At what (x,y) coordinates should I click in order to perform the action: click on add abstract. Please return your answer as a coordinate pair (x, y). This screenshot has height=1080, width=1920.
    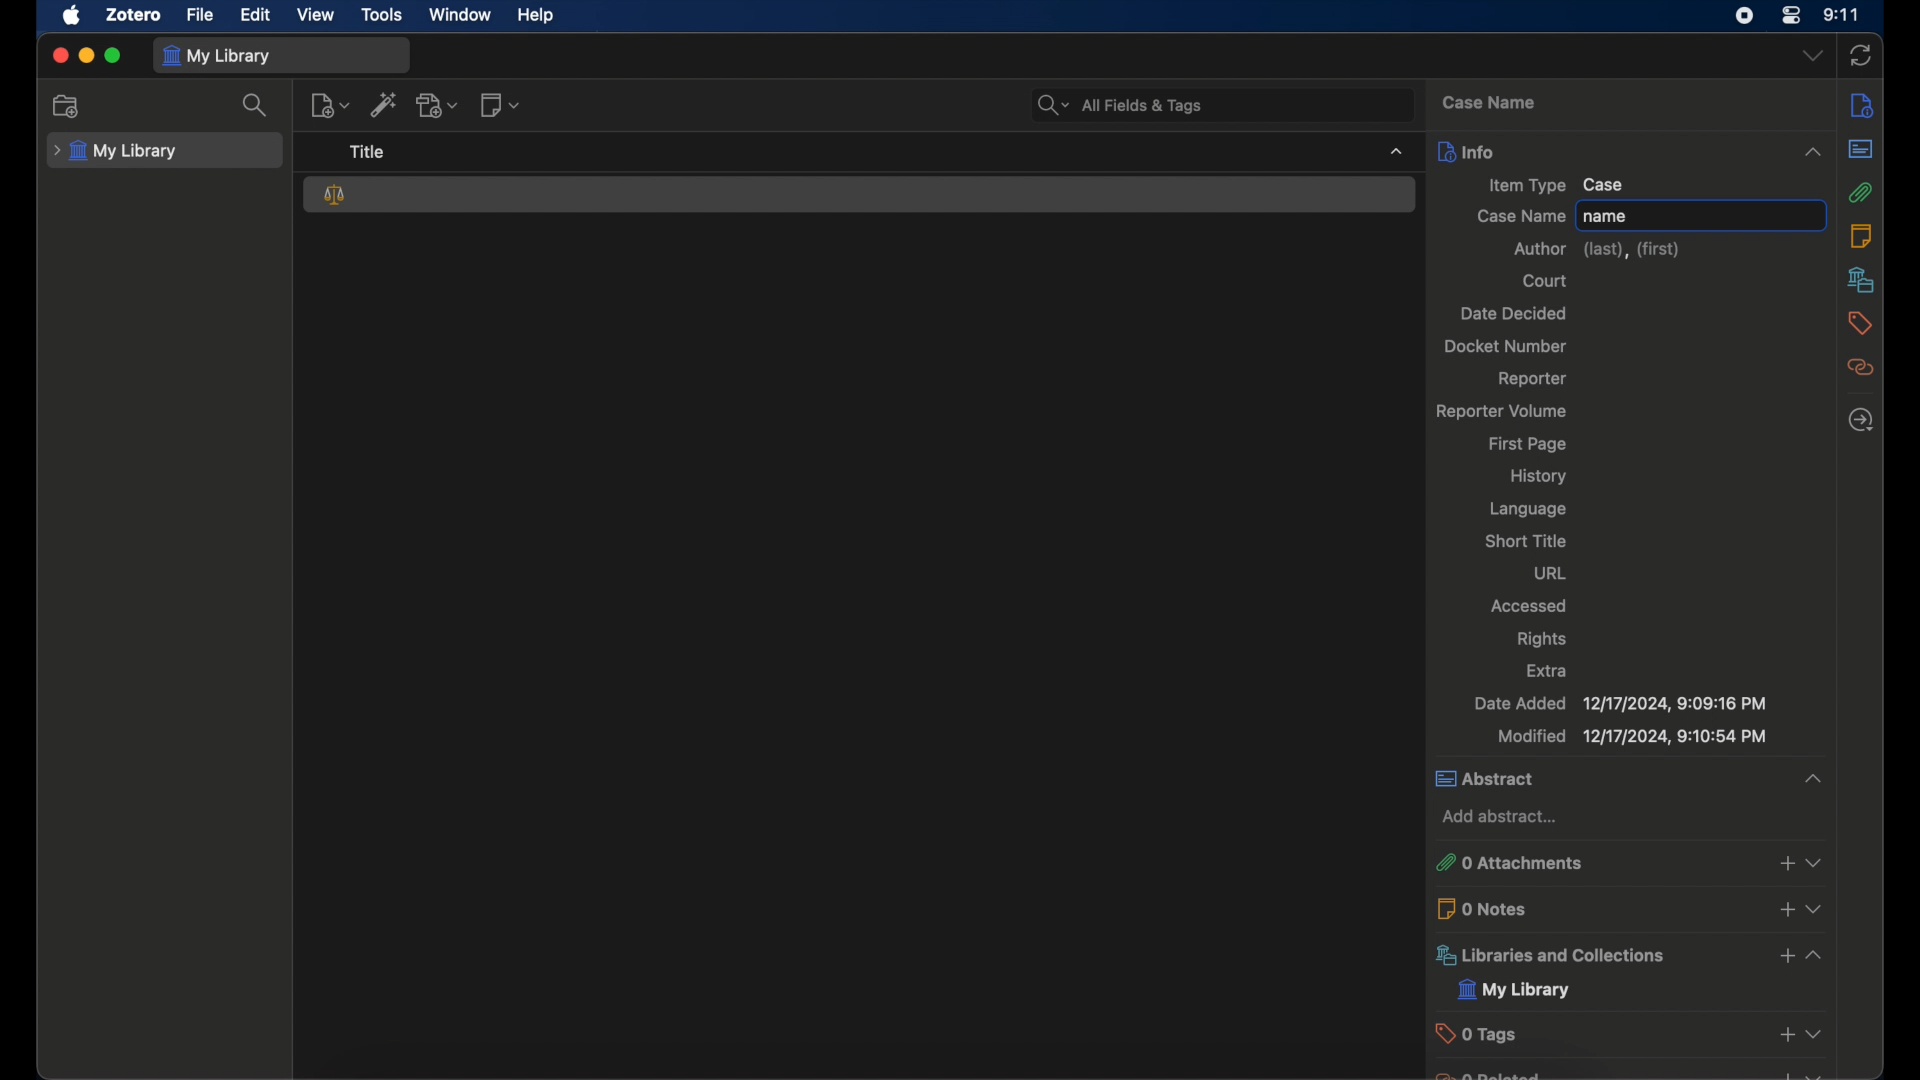
    Looking at the image, I should click on (1502, 816).